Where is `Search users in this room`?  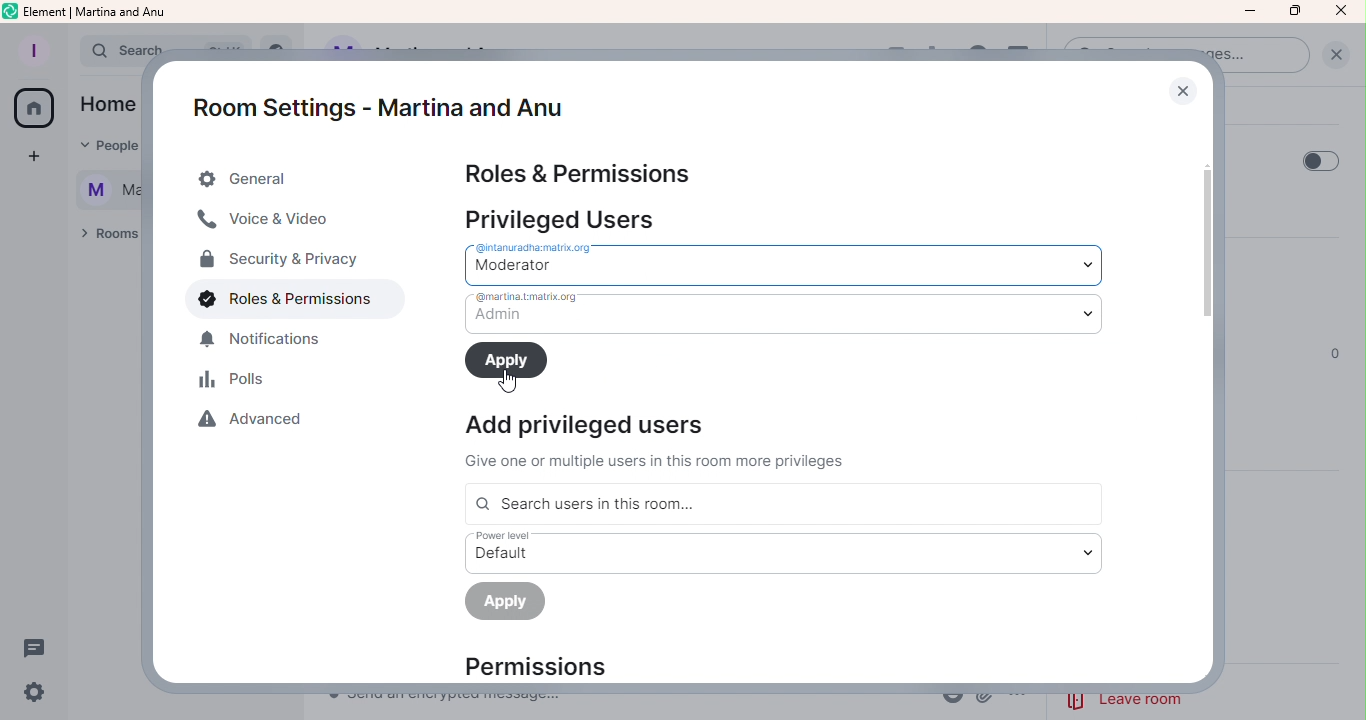 Search users in this room is located at coordinates (781, 504).